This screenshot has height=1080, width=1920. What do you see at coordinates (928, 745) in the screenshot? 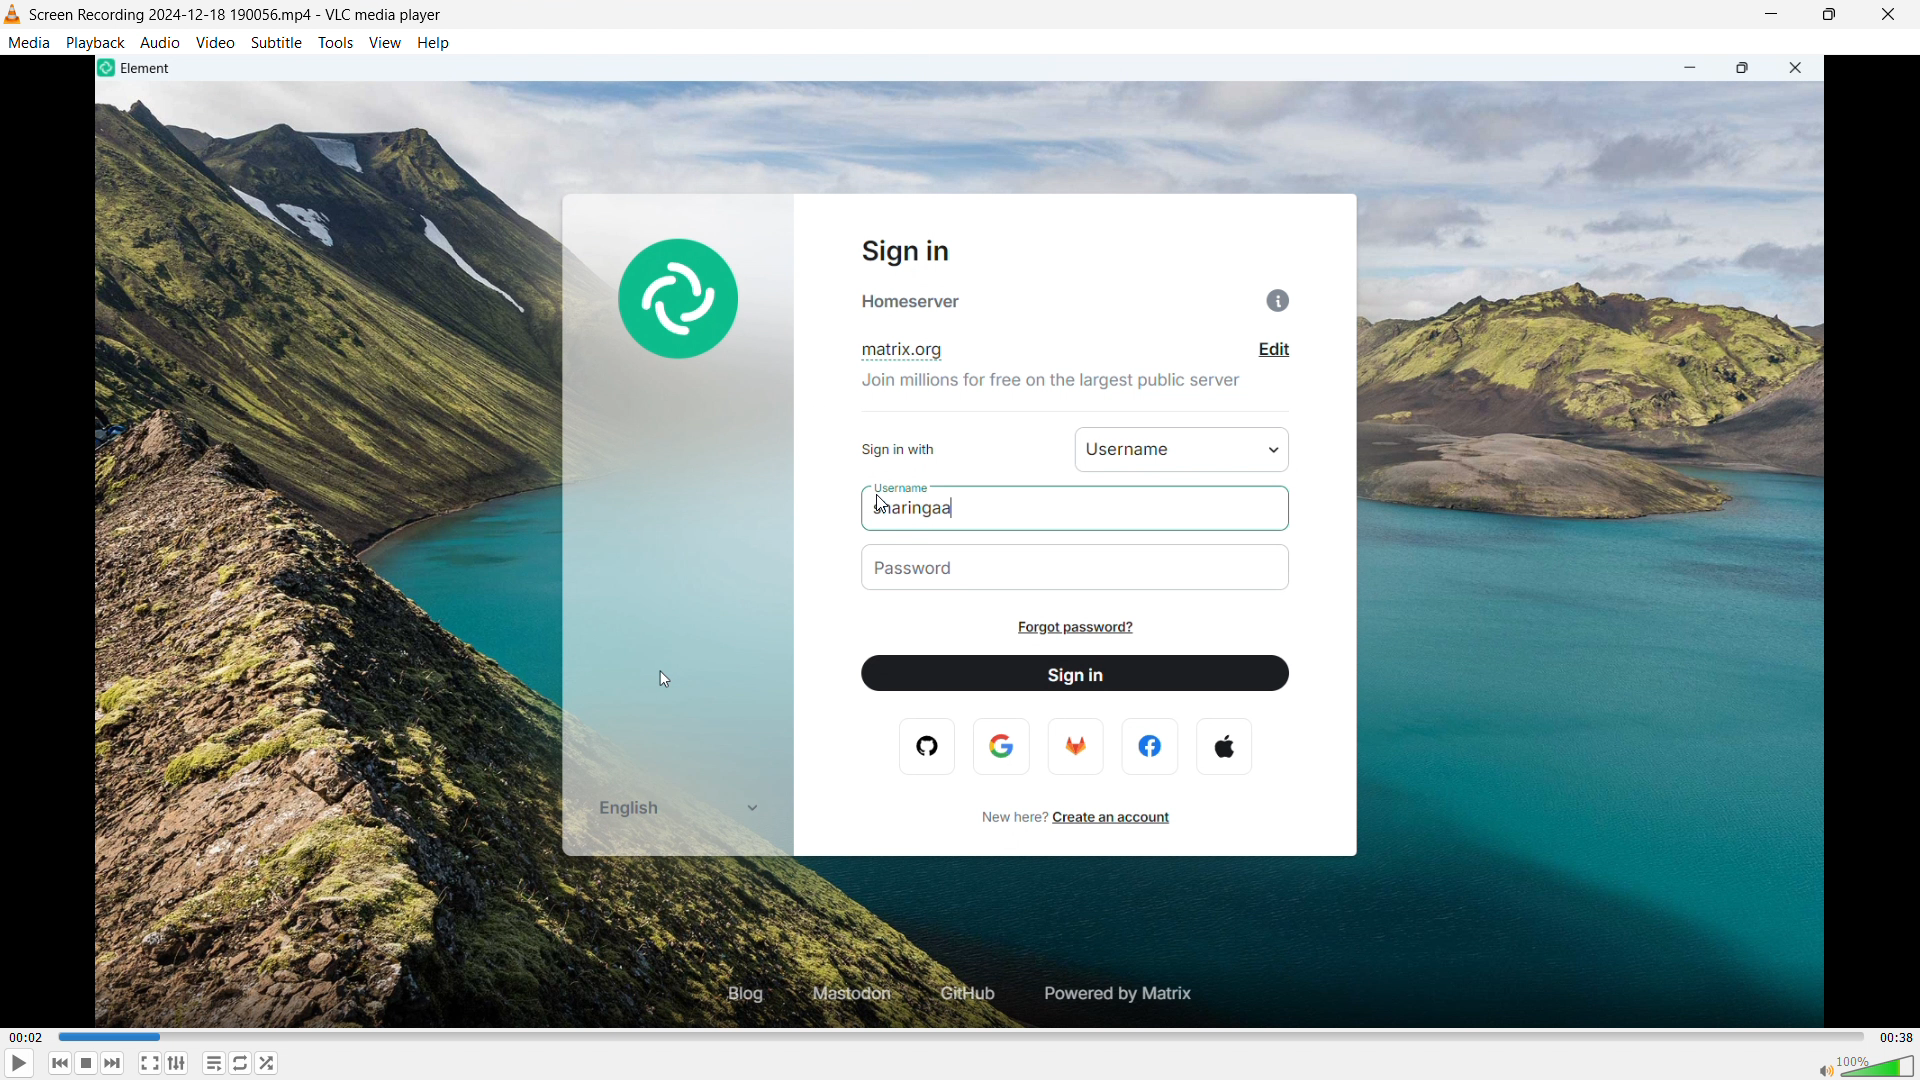
I see `opera logo` at bounding box center [928, 745].